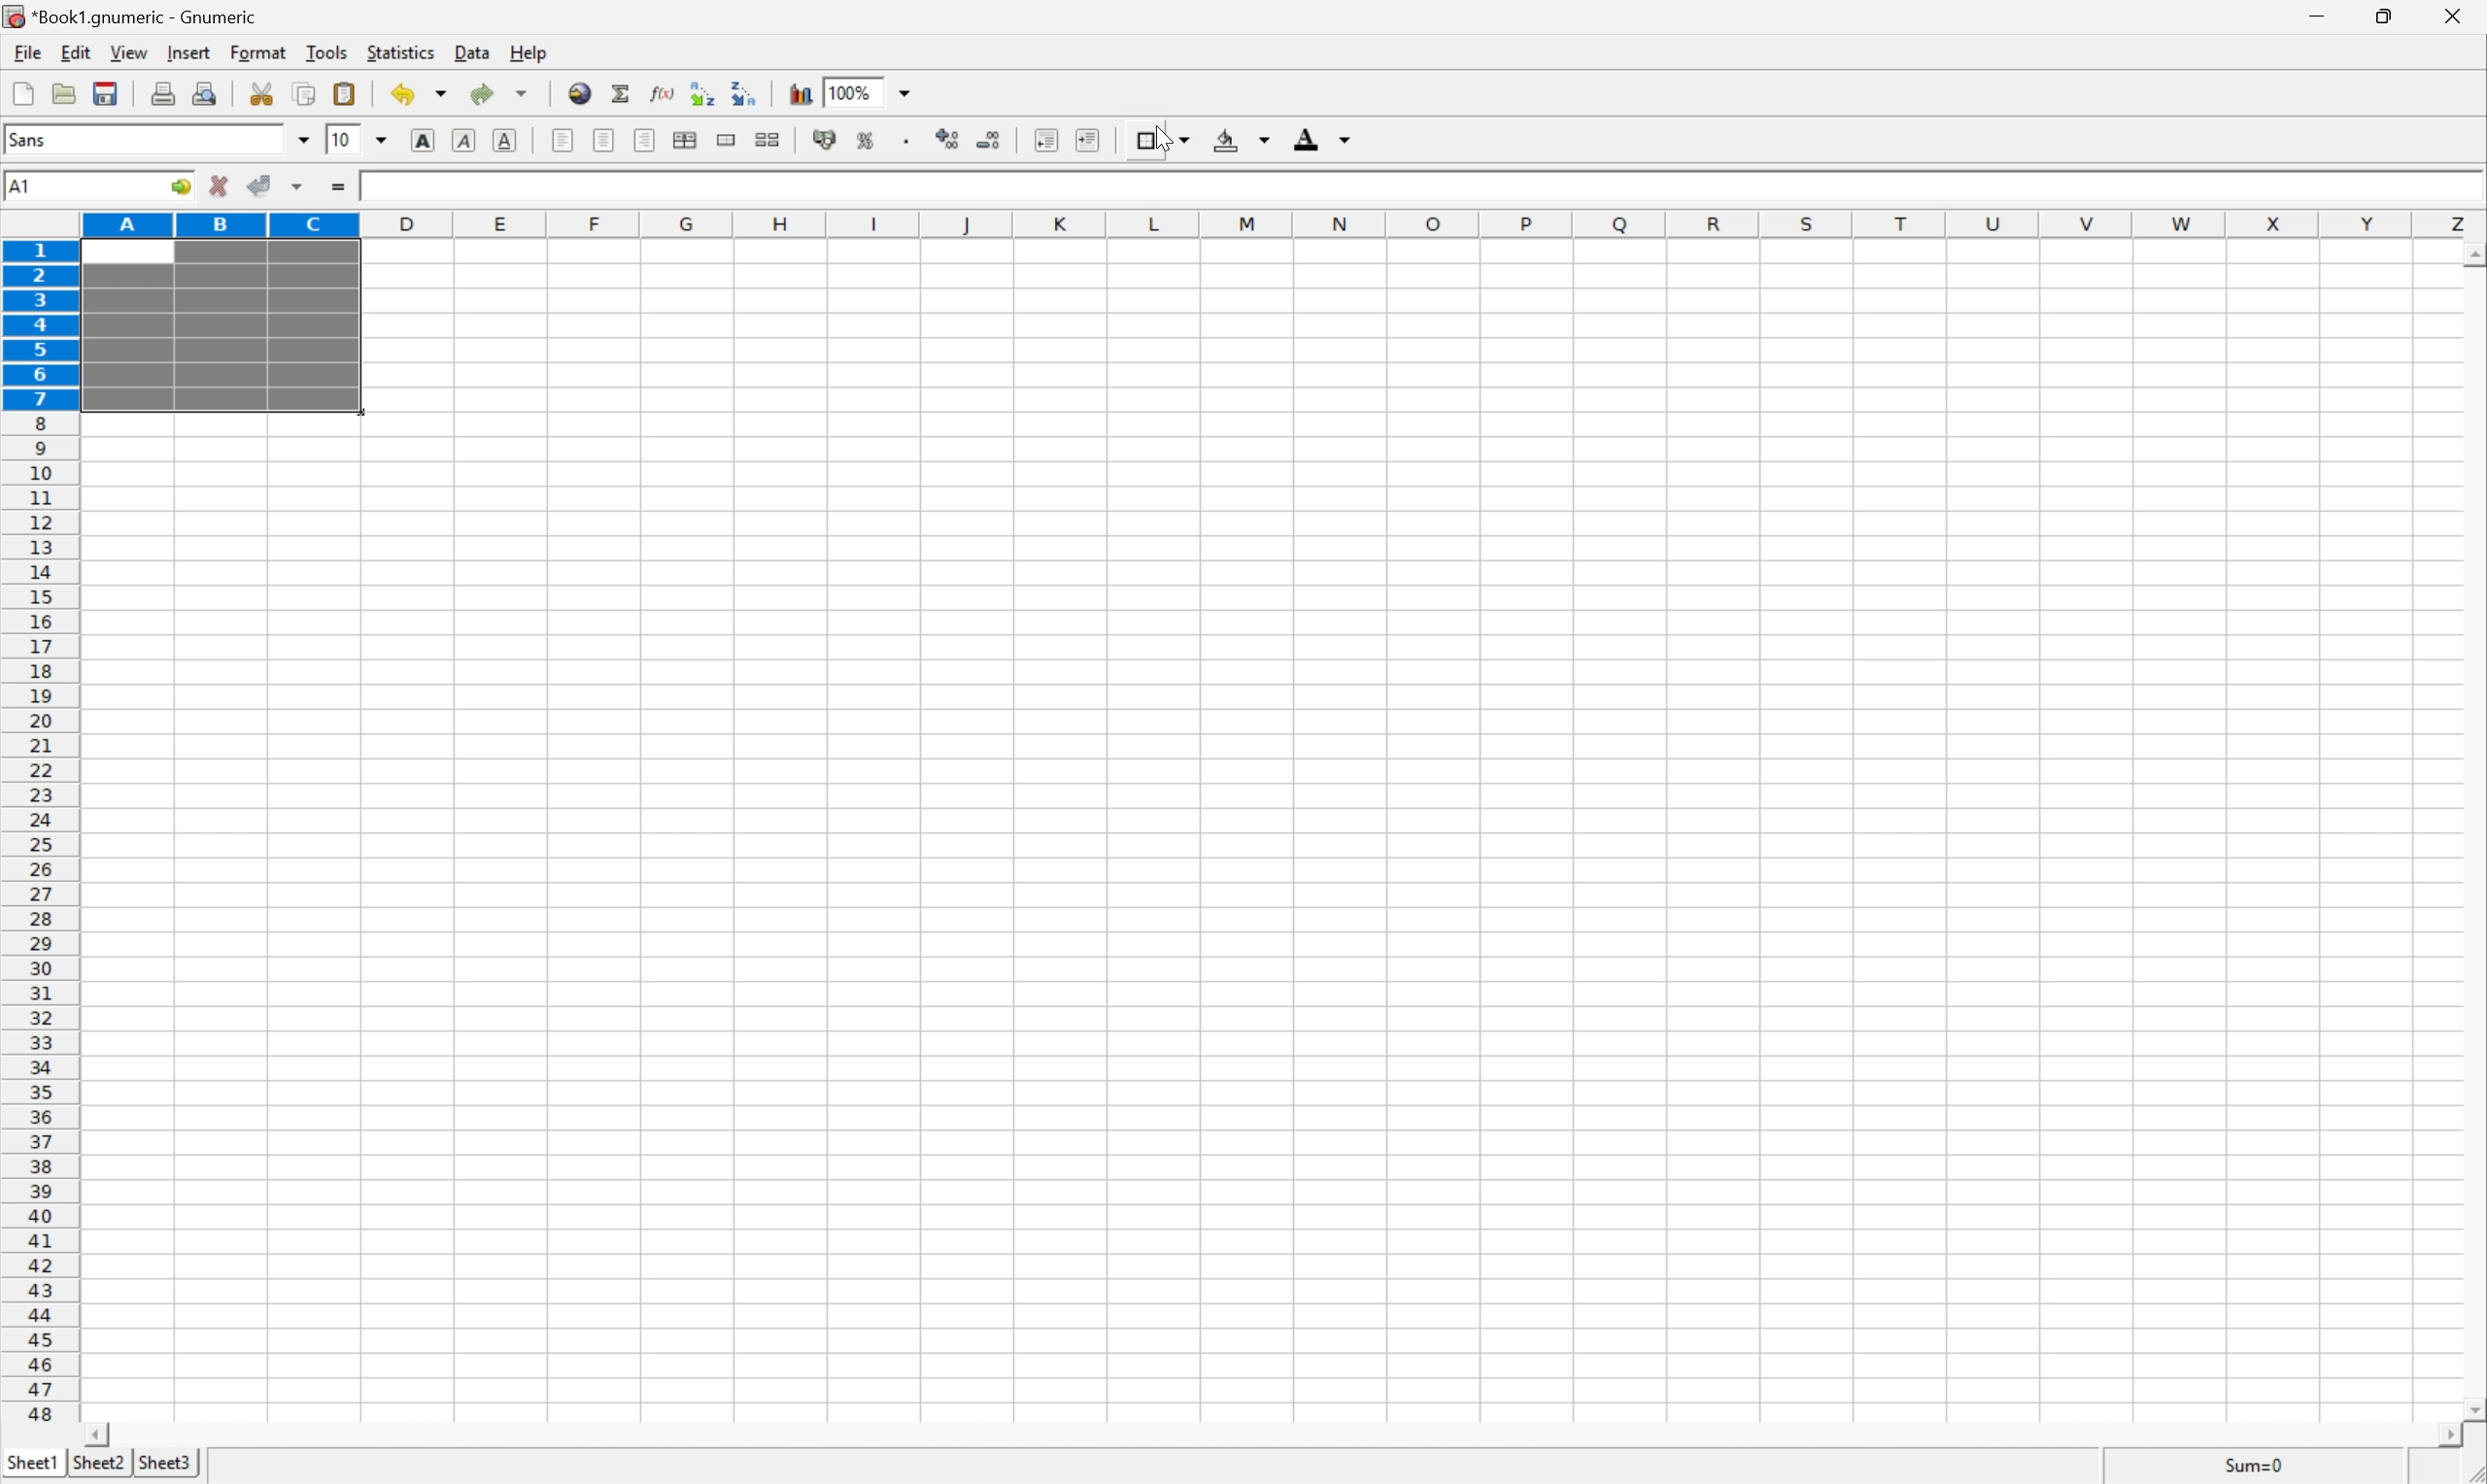 The width and height of the screenshot is (2487, 1484). What do you see at coordinates (344, 91) in the screenshot?
I see `paste` at bounding box center [344, 91].